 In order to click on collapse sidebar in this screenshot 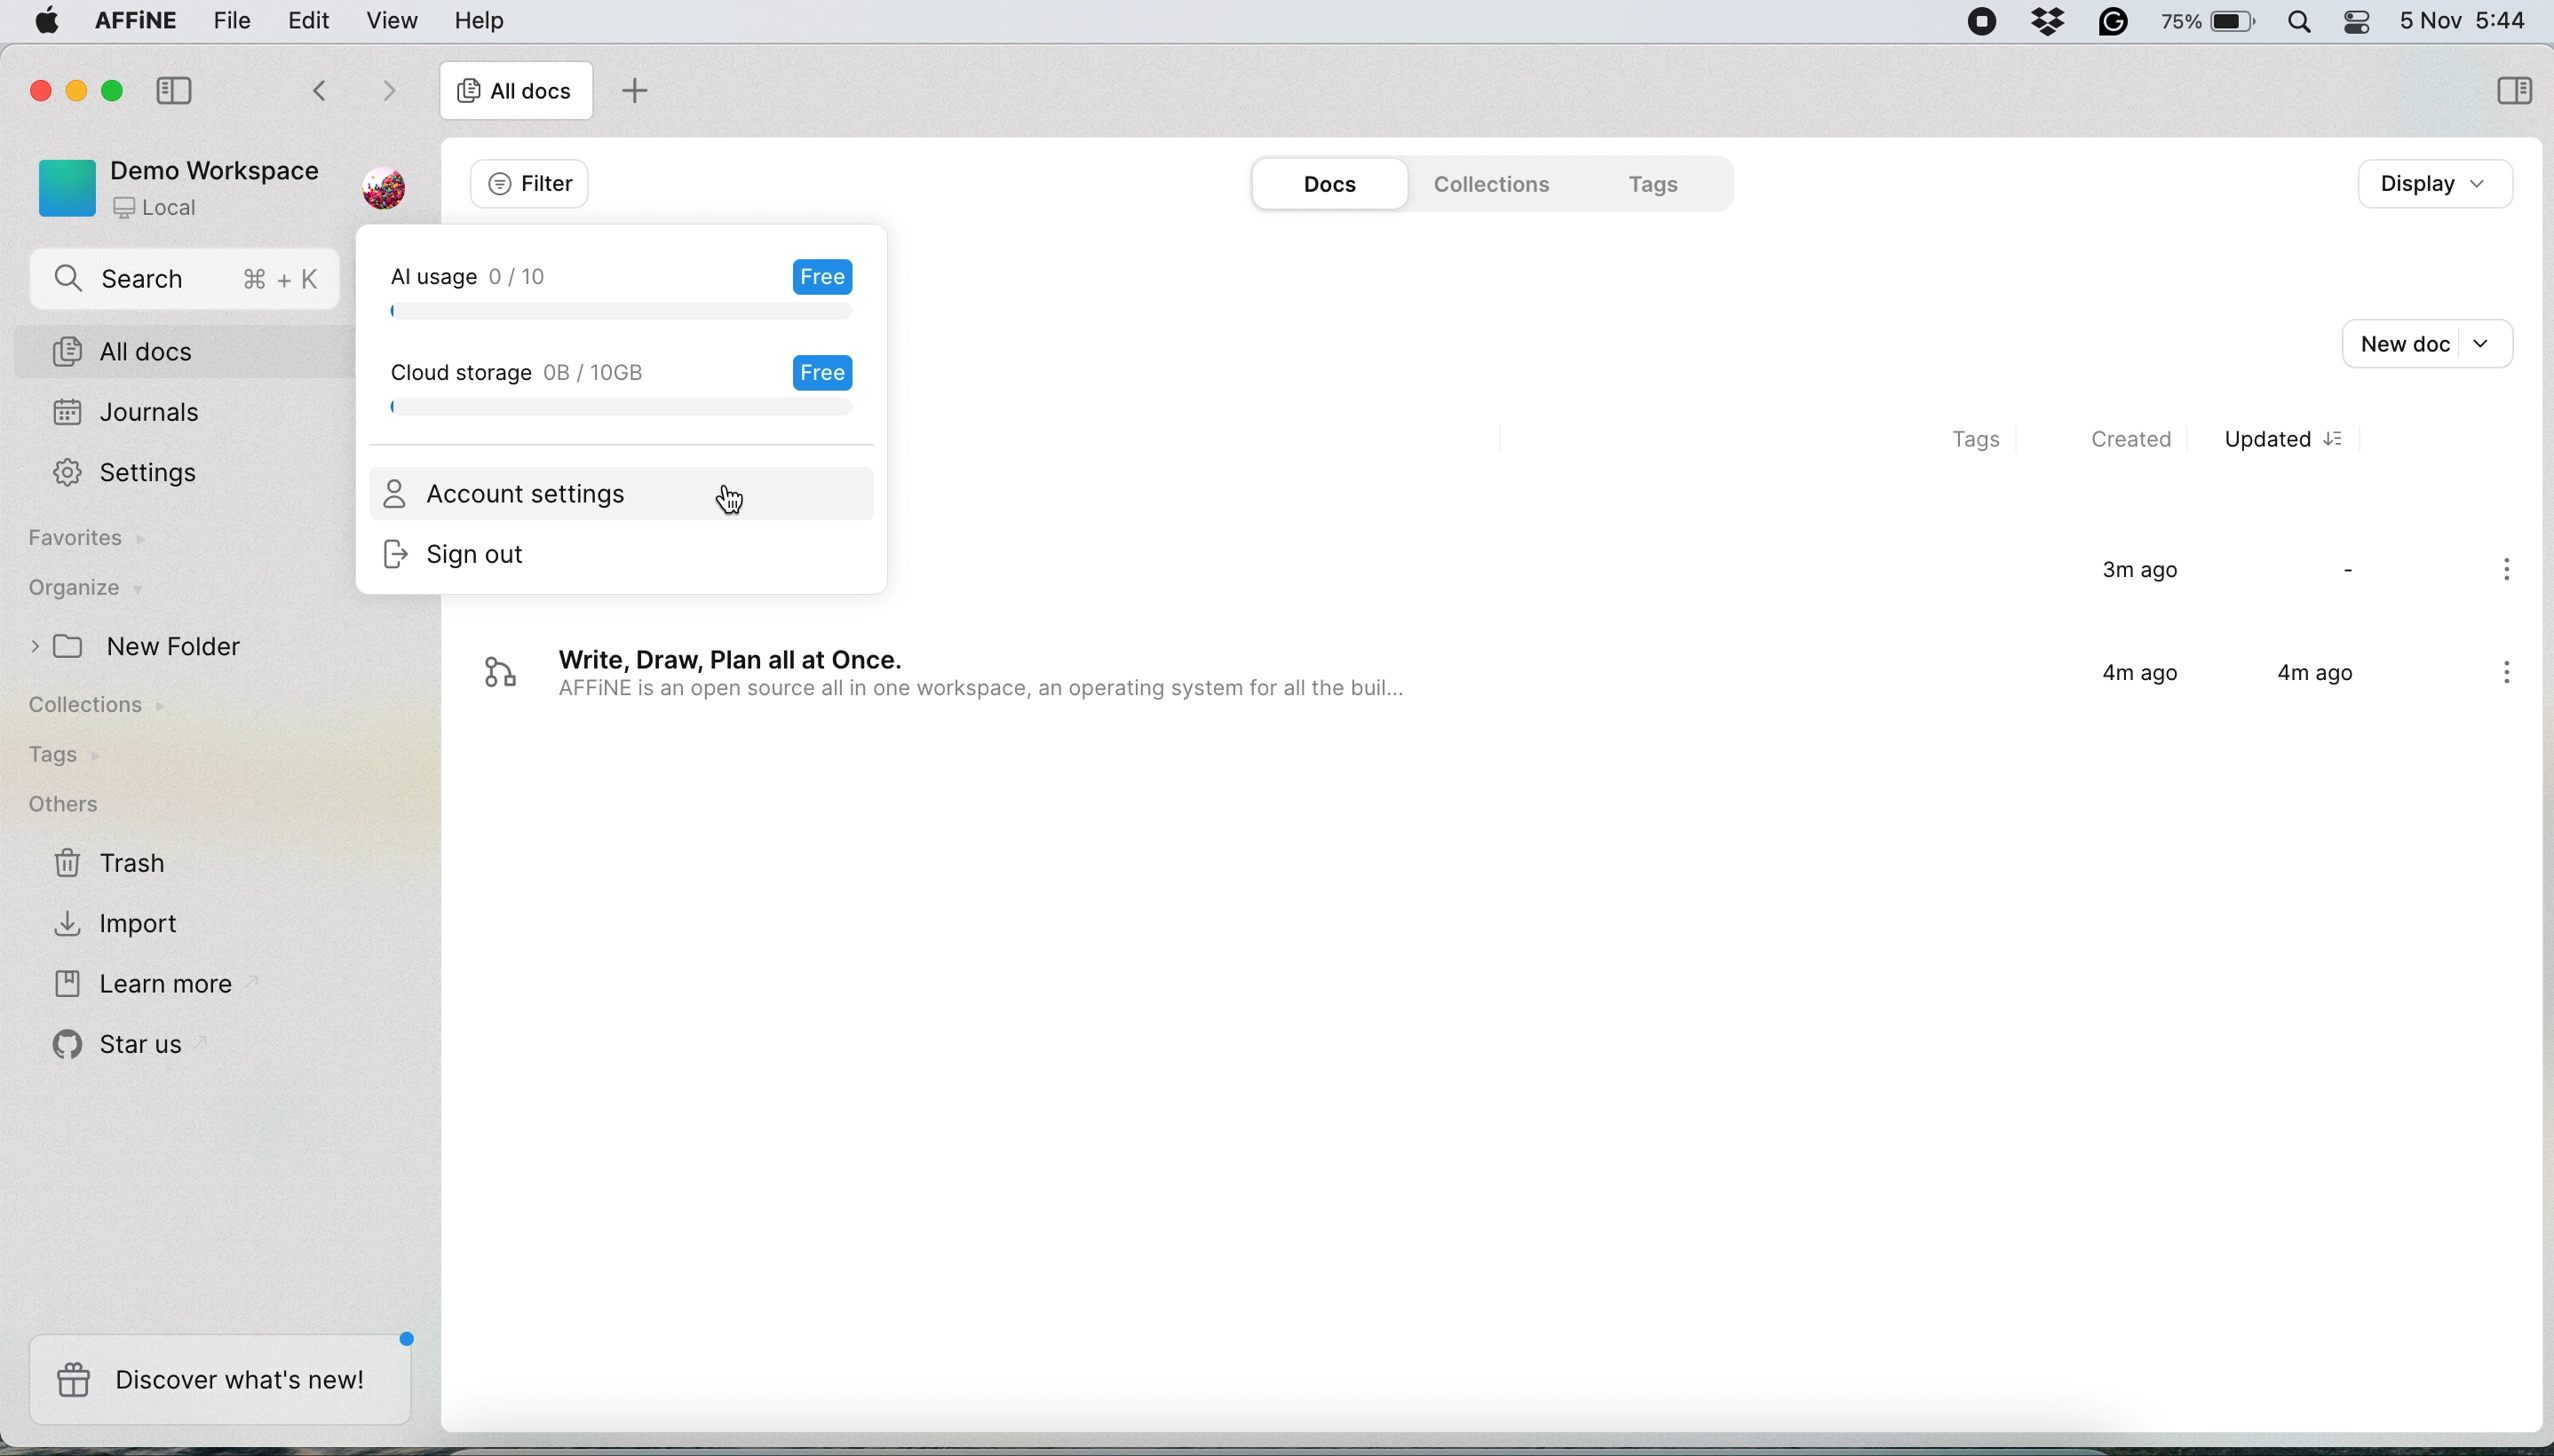, I will do `click(179, 88)`.